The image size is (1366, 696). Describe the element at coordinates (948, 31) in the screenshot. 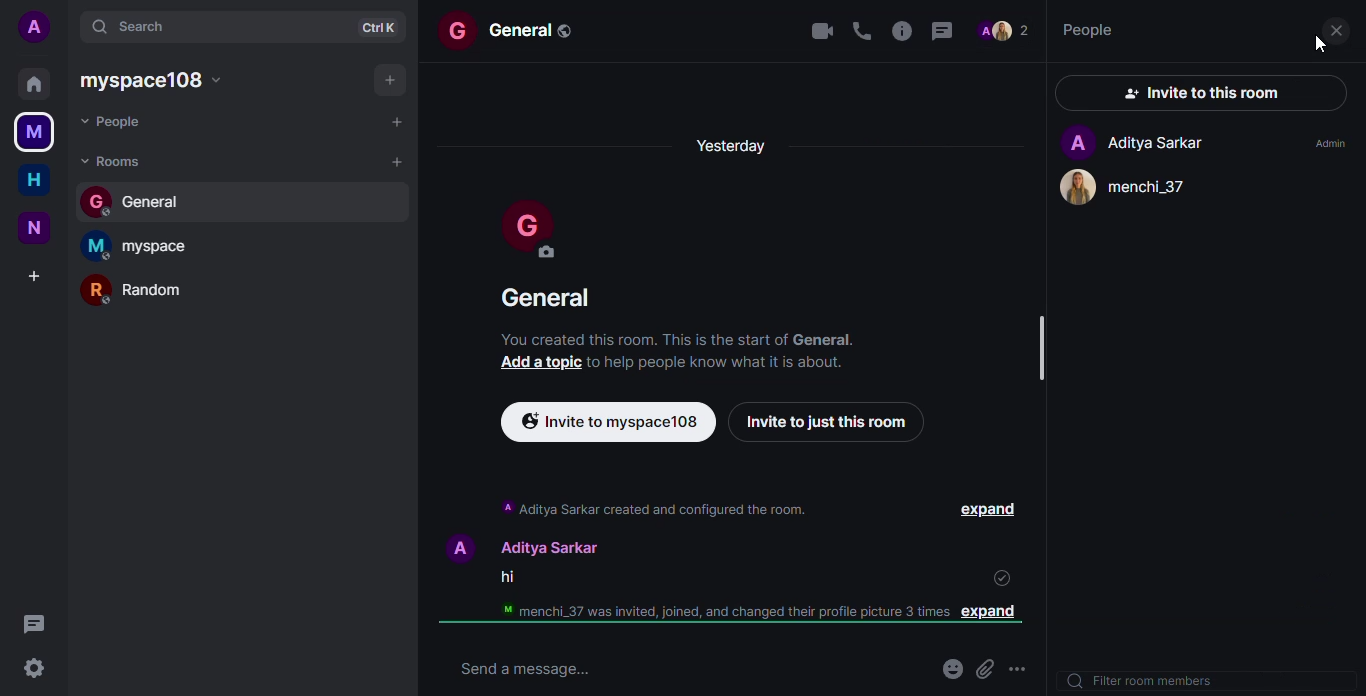

I see `threads` at that location.